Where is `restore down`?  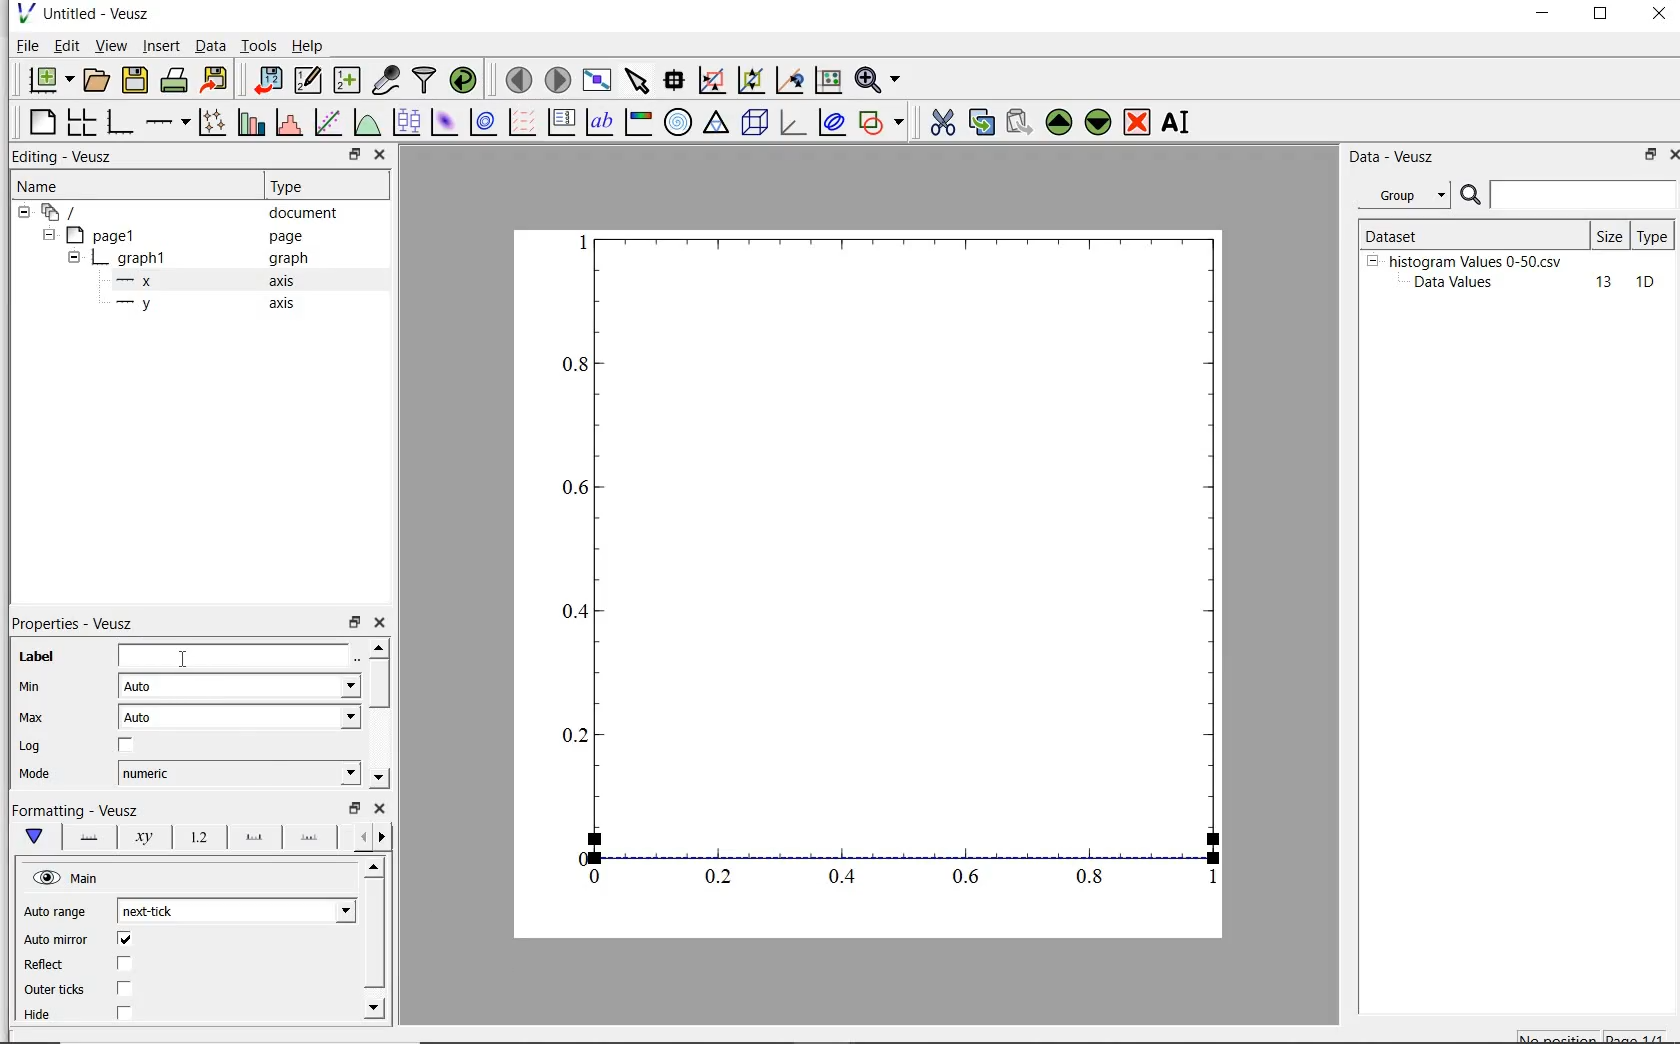
restore down is located at coordinates (355, 808).